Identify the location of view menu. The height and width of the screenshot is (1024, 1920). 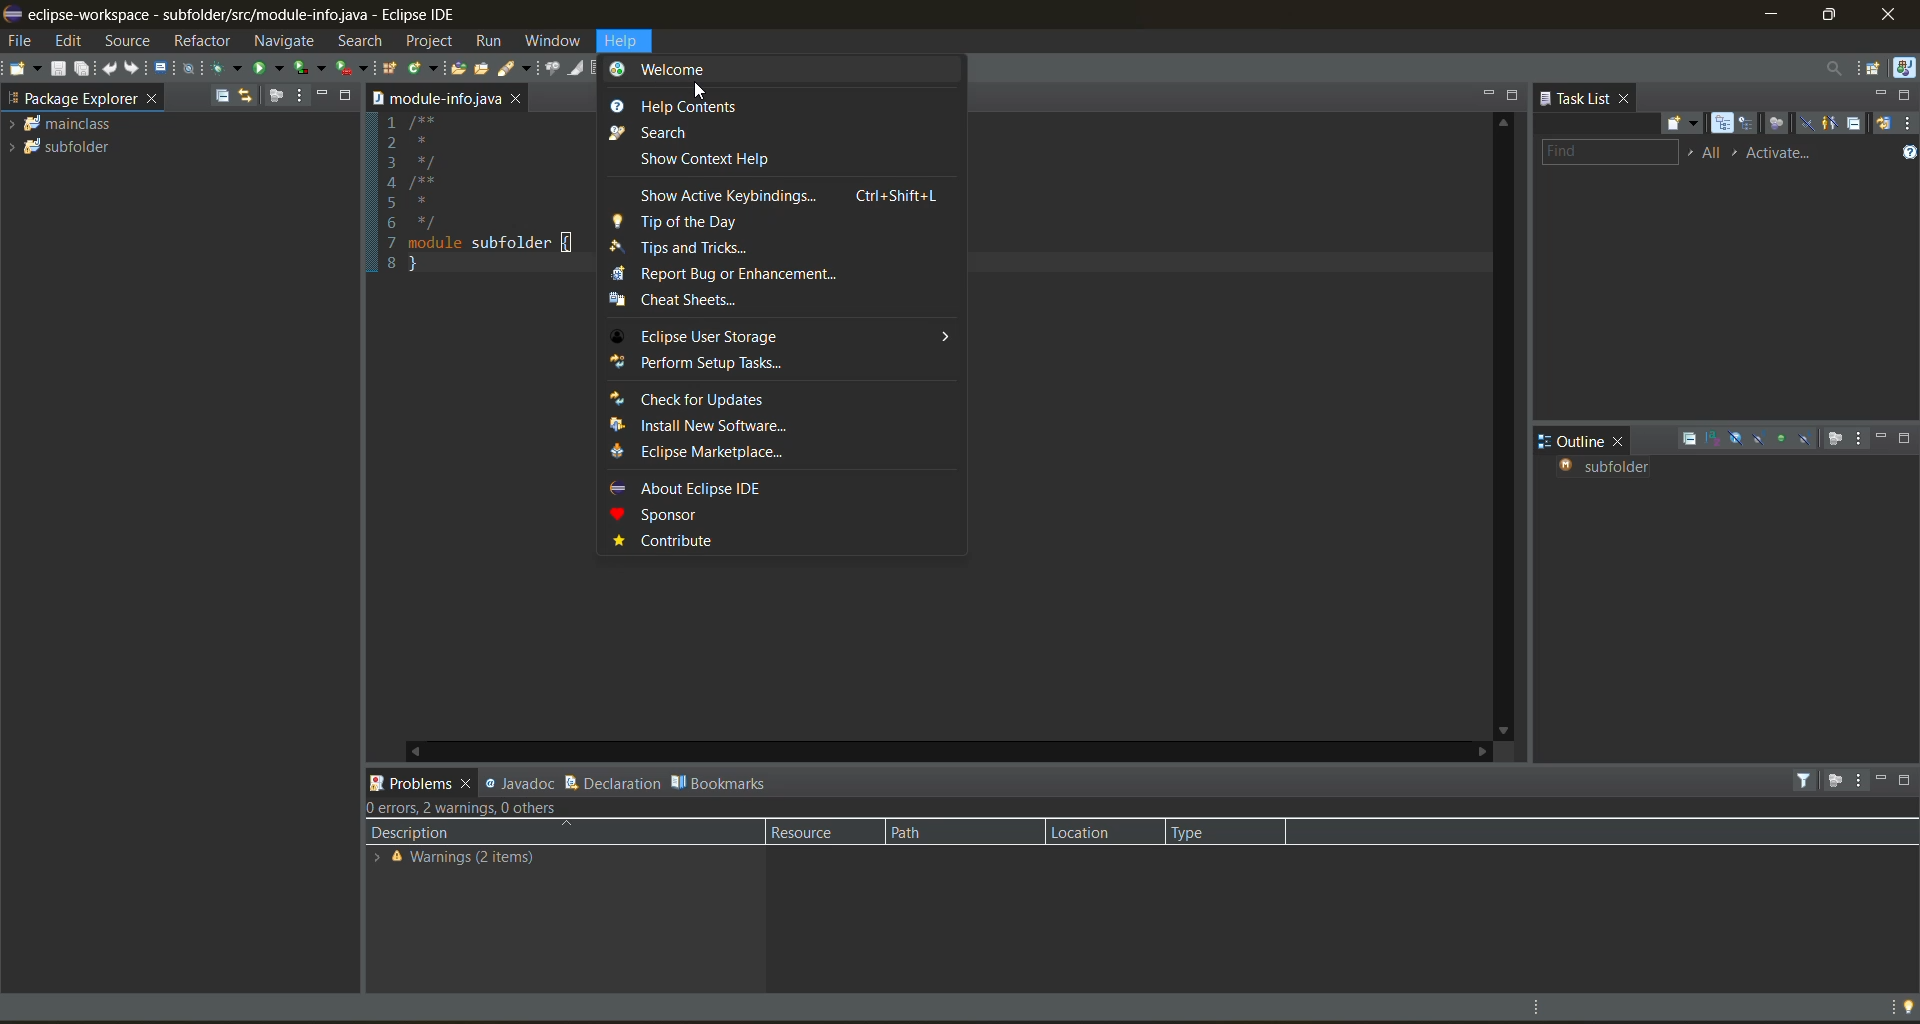
(1860, 440).